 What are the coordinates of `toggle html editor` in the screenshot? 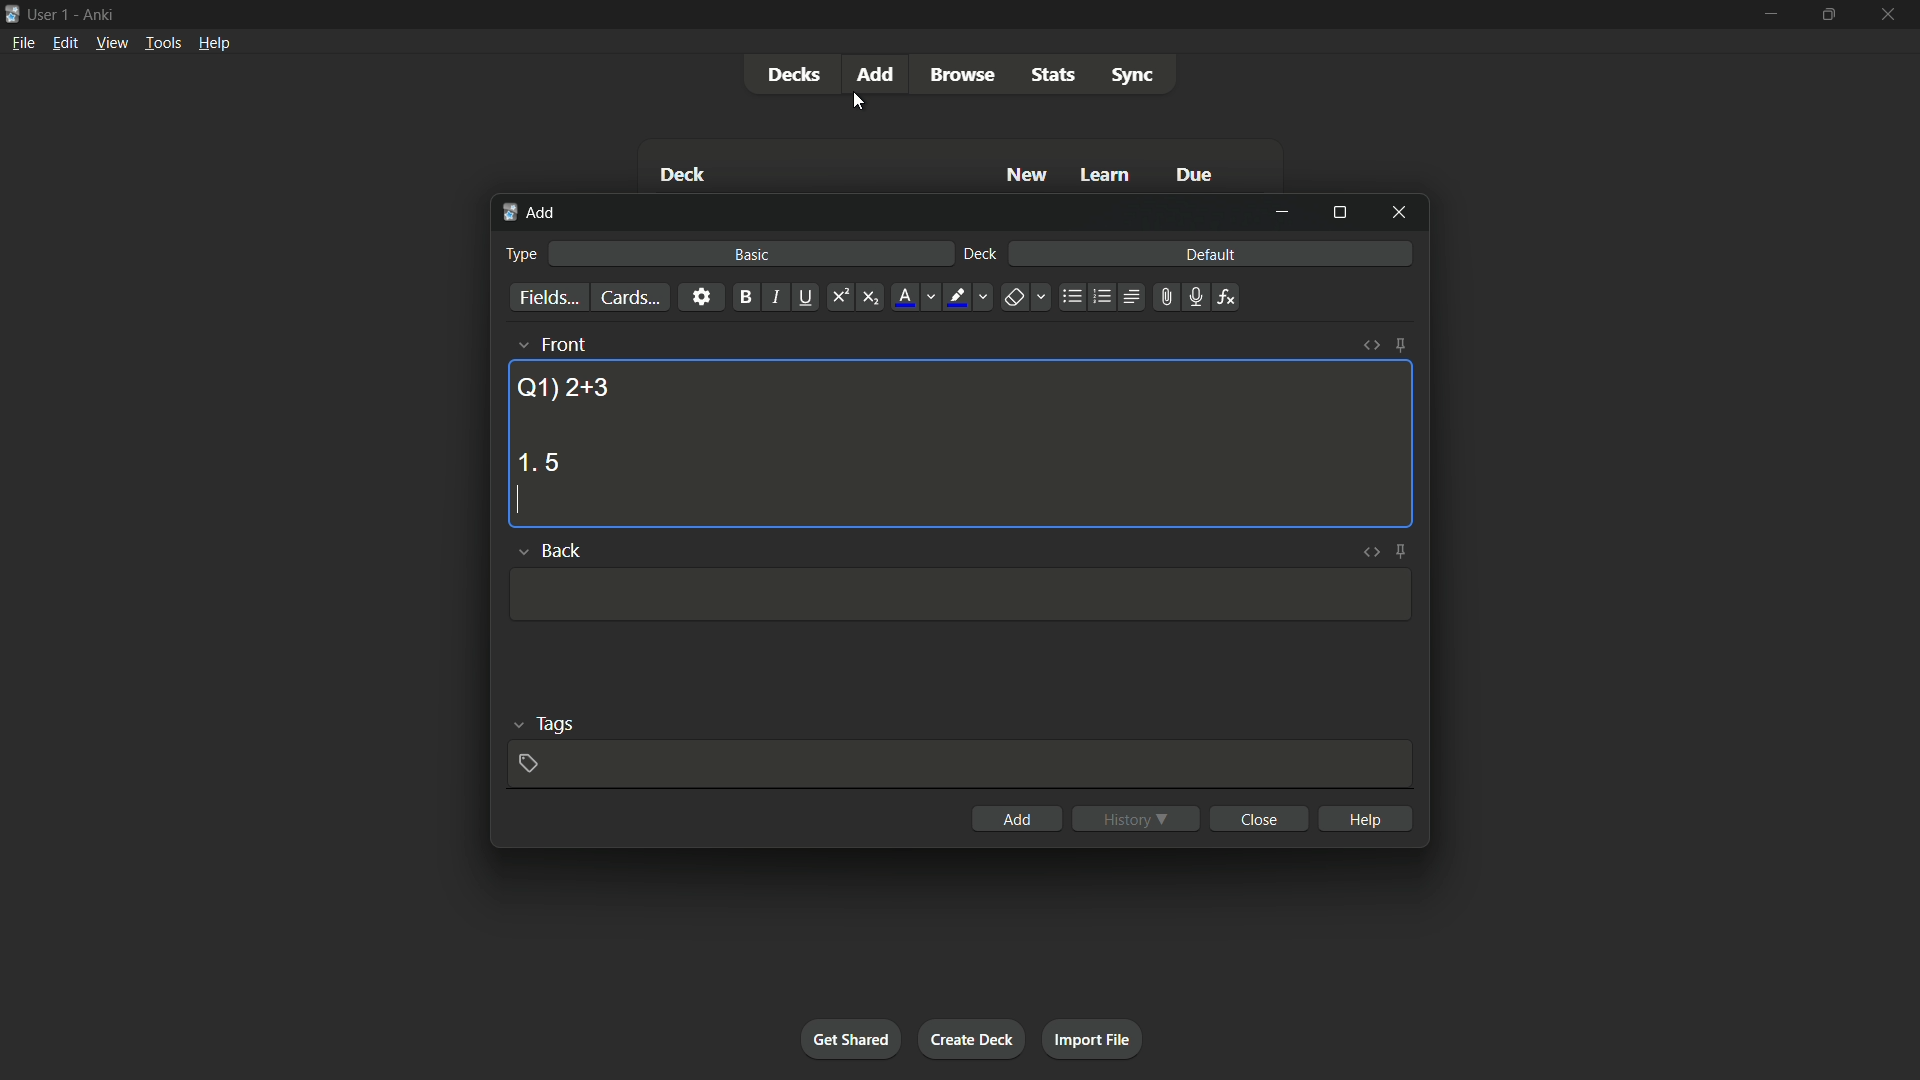 It's located at (1368, 551).